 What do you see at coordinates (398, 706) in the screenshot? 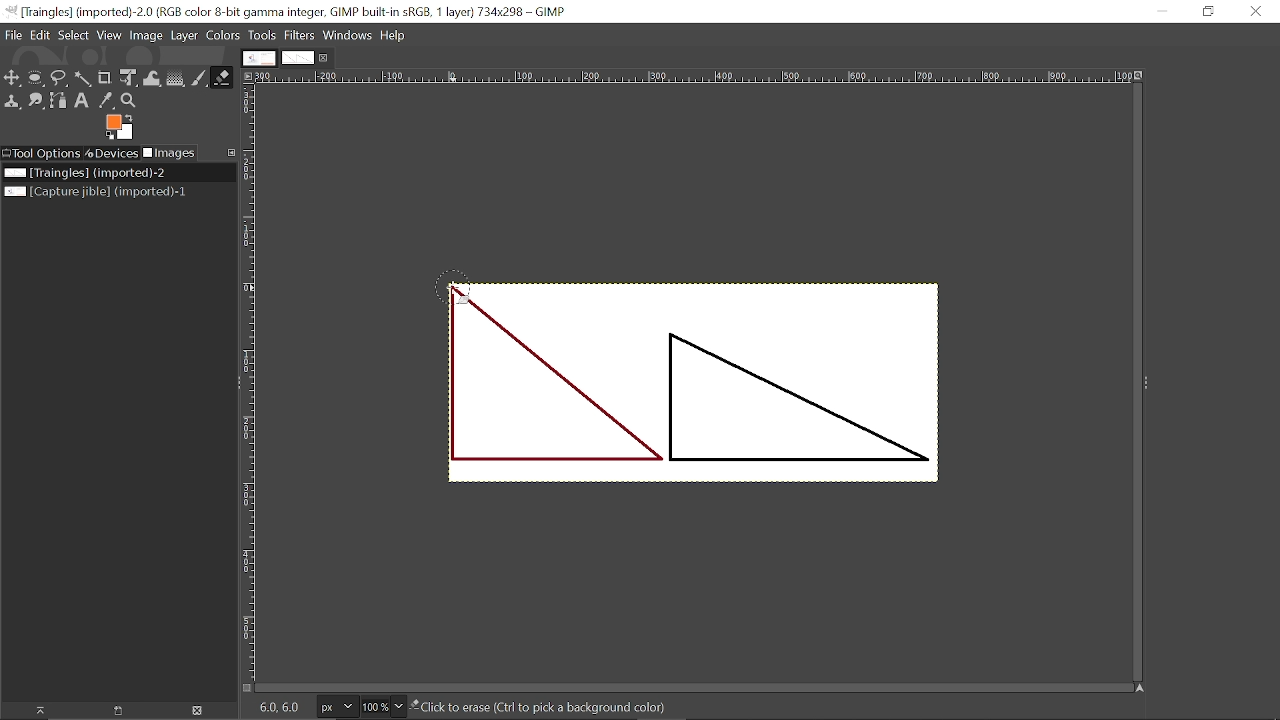
I see `Zoom options` at bounding box center [398, 706].